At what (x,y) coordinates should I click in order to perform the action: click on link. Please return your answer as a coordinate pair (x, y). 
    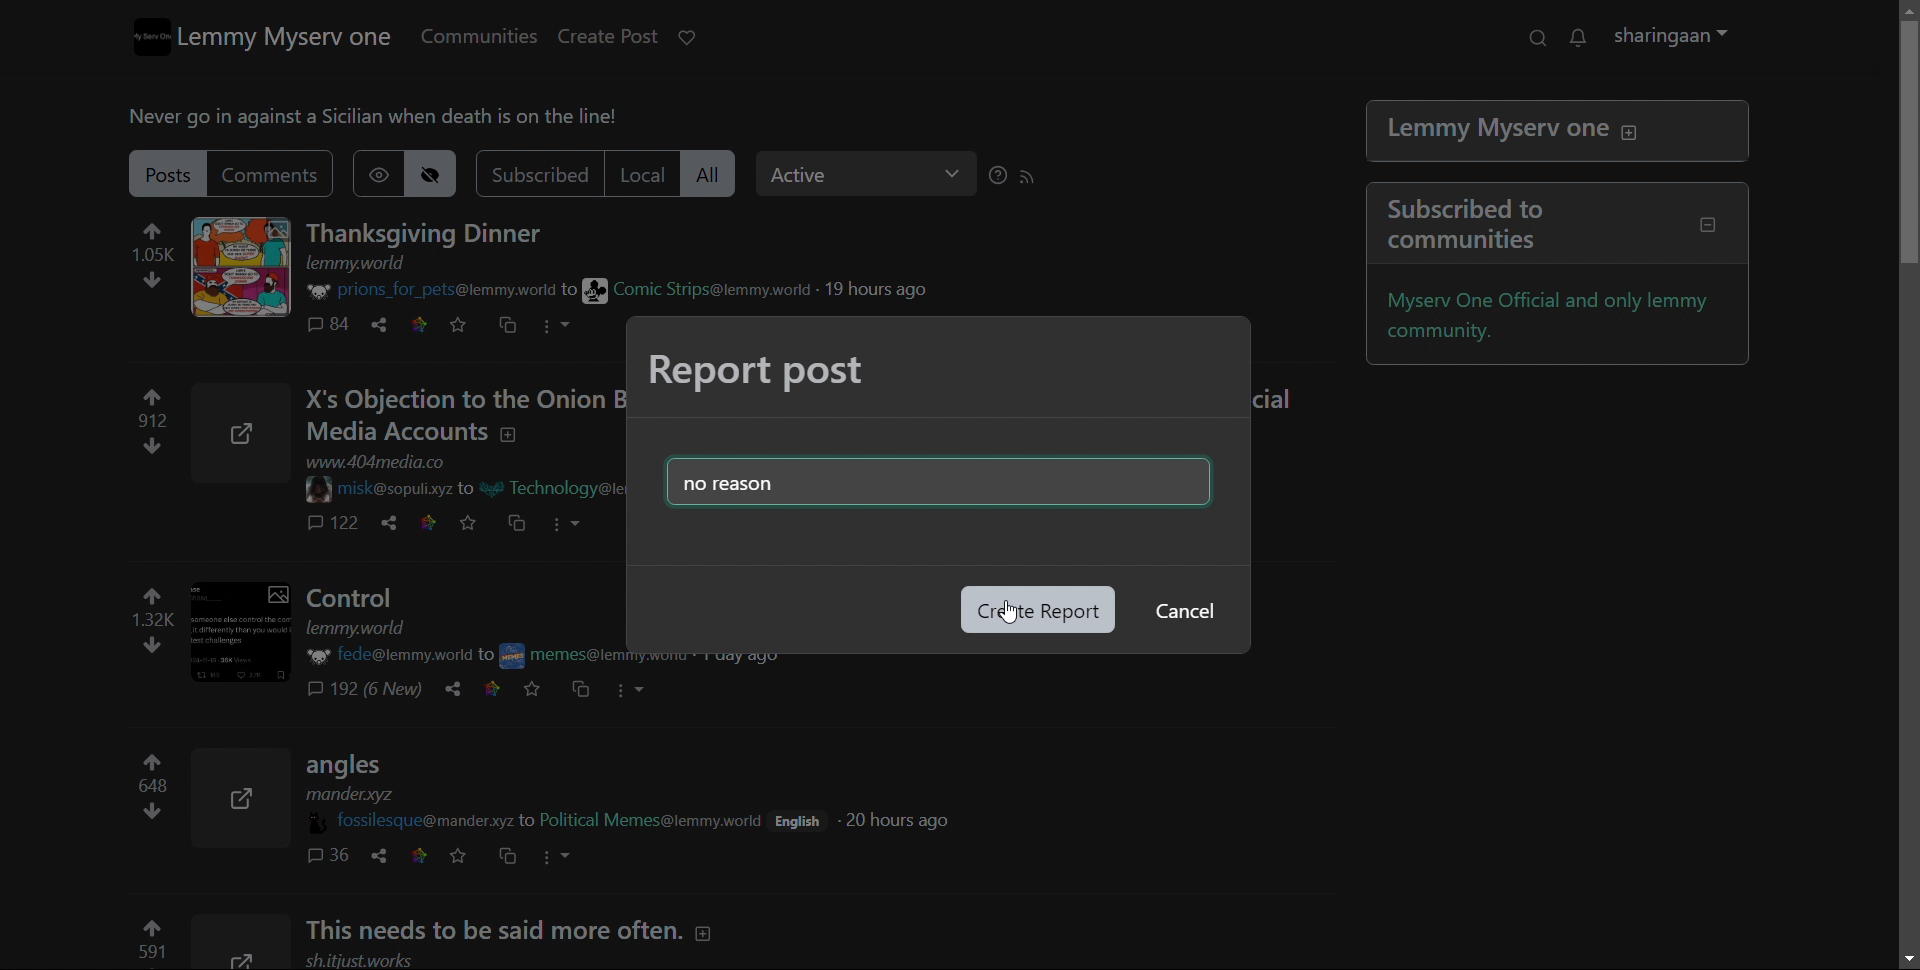
    Looking at the image, I should click on (498, 687).